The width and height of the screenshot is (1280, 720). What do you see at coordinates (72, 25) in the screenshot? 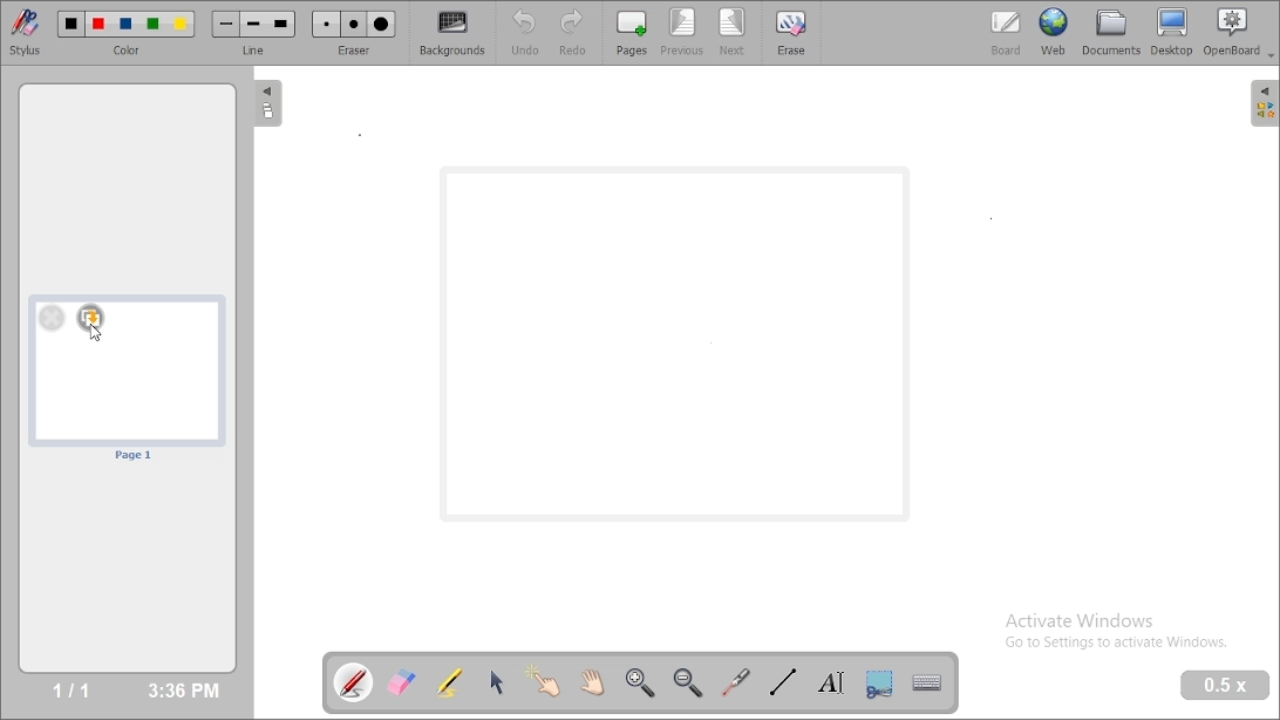
I see `Color 1` at bounding box center [72, 25].